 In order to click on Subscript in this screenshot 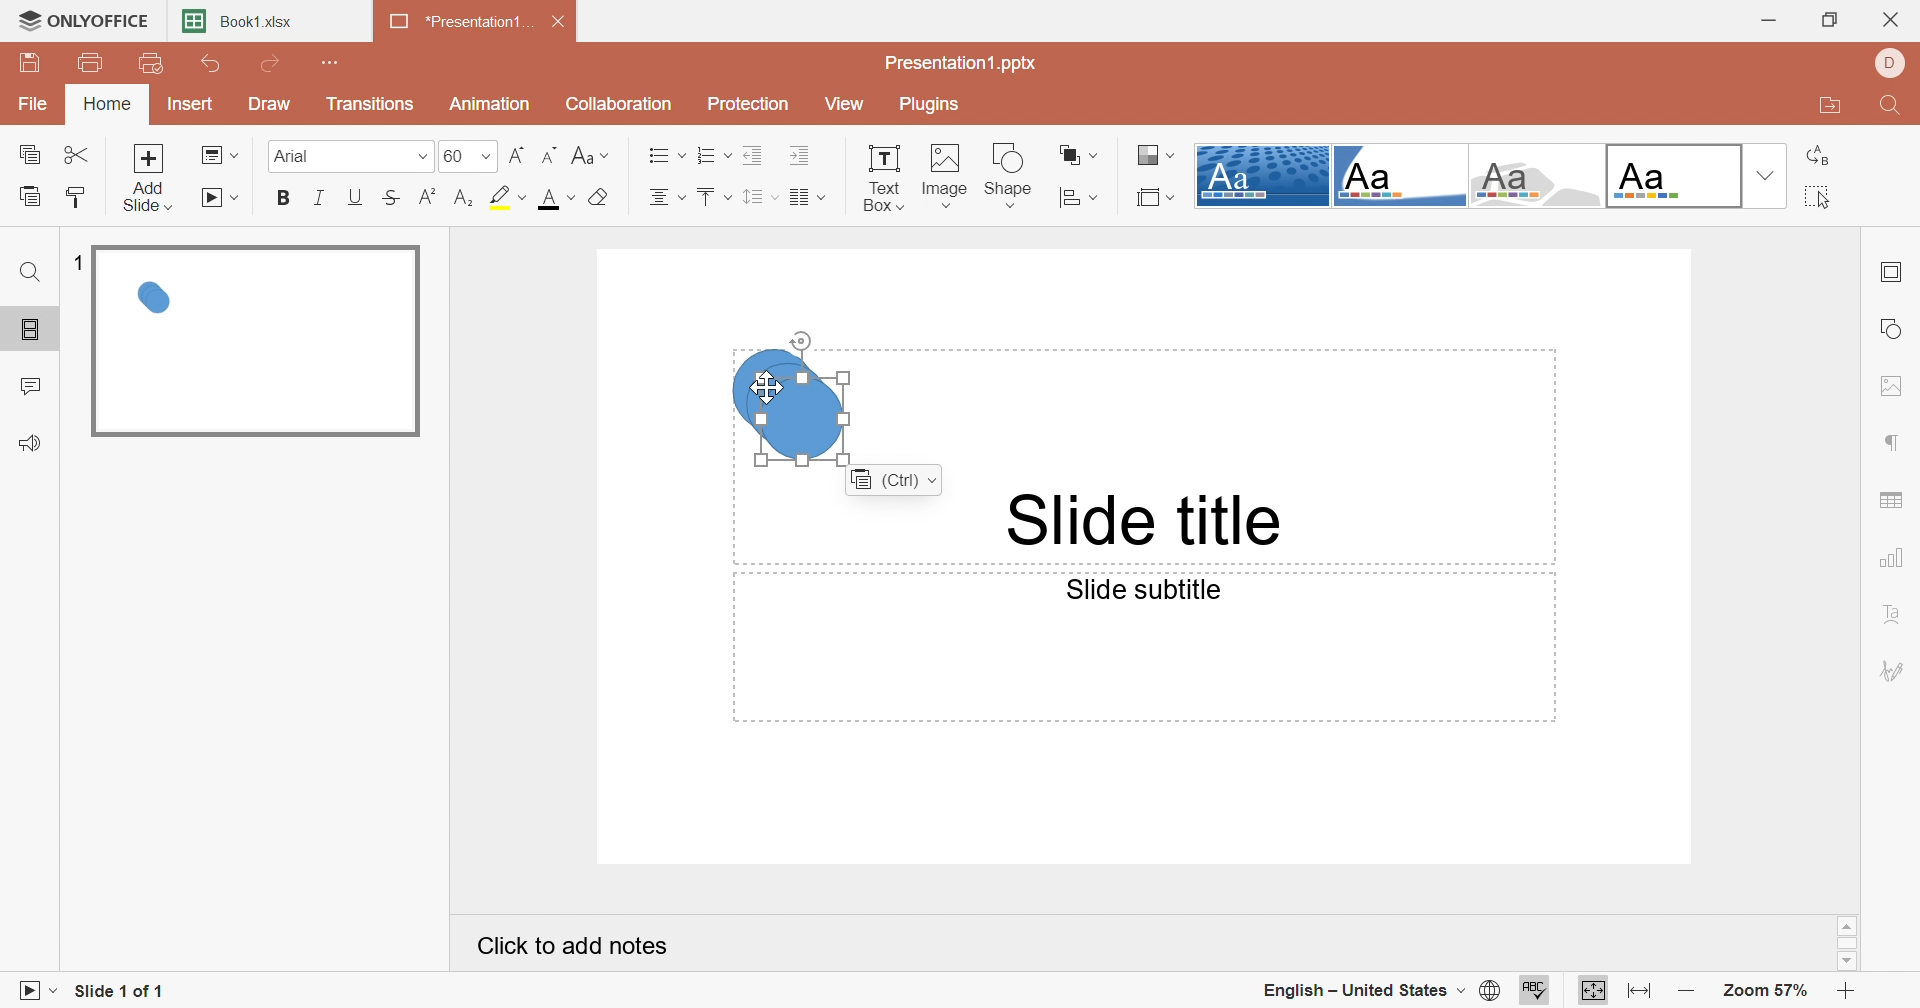, I will do `click(469, 197)`.